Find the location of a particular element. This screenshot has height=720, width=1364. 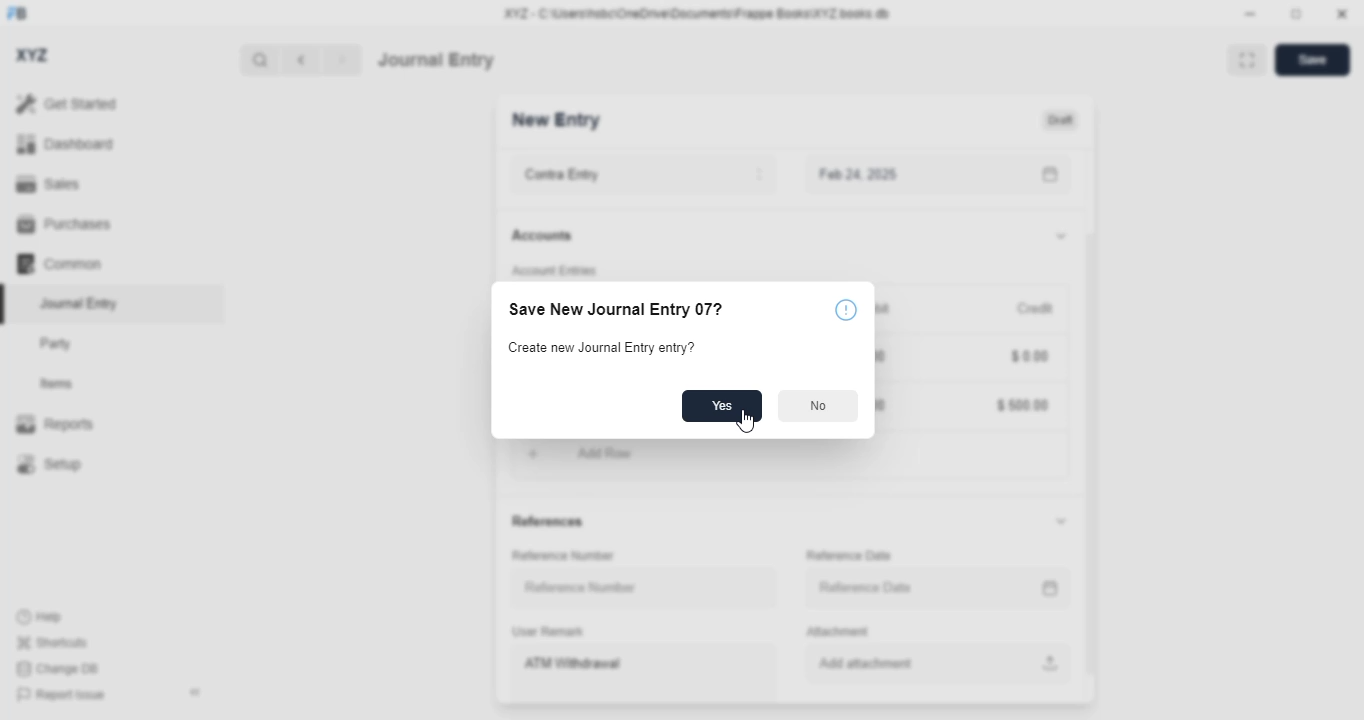

party is located at coordinates (58, 344).